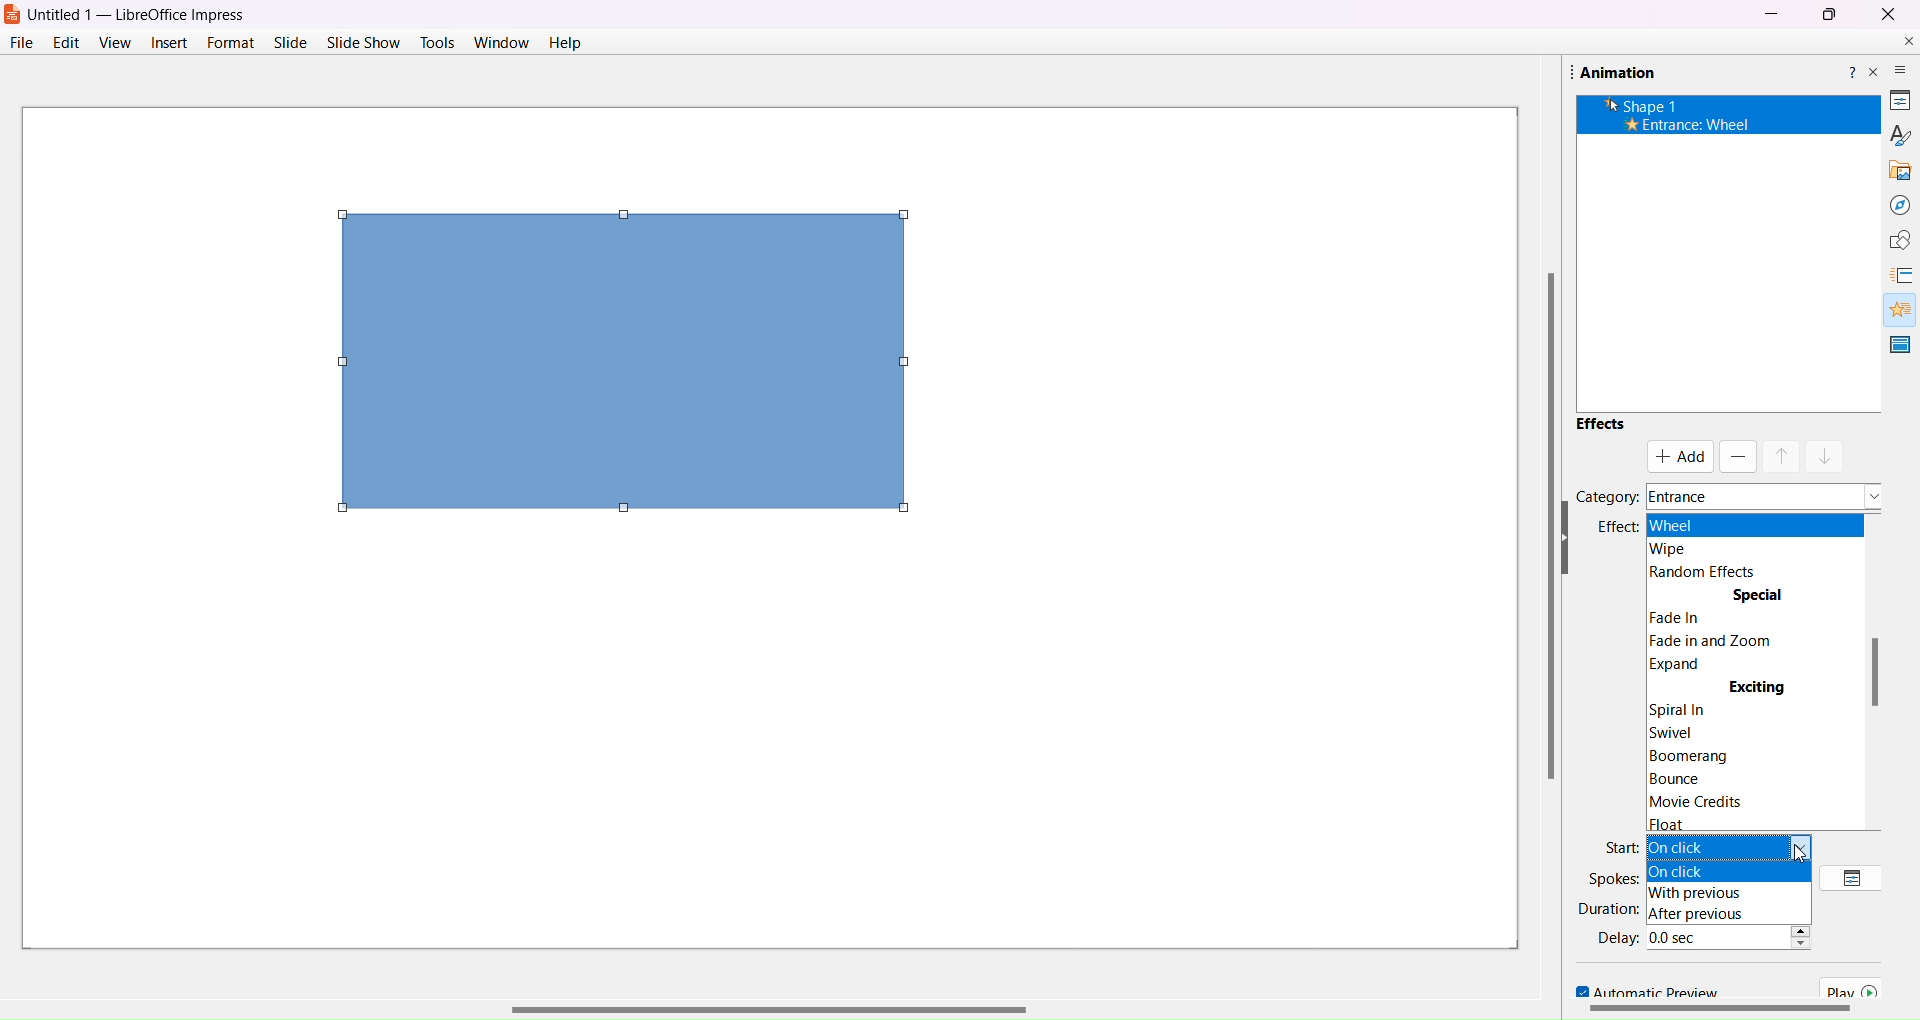 Image resolution: width=1920 pixels, height=1020 pixels. What do you see at coordinates (438, 41) in the screenshot?
I see `Tools` at bounding box center [438, 41].